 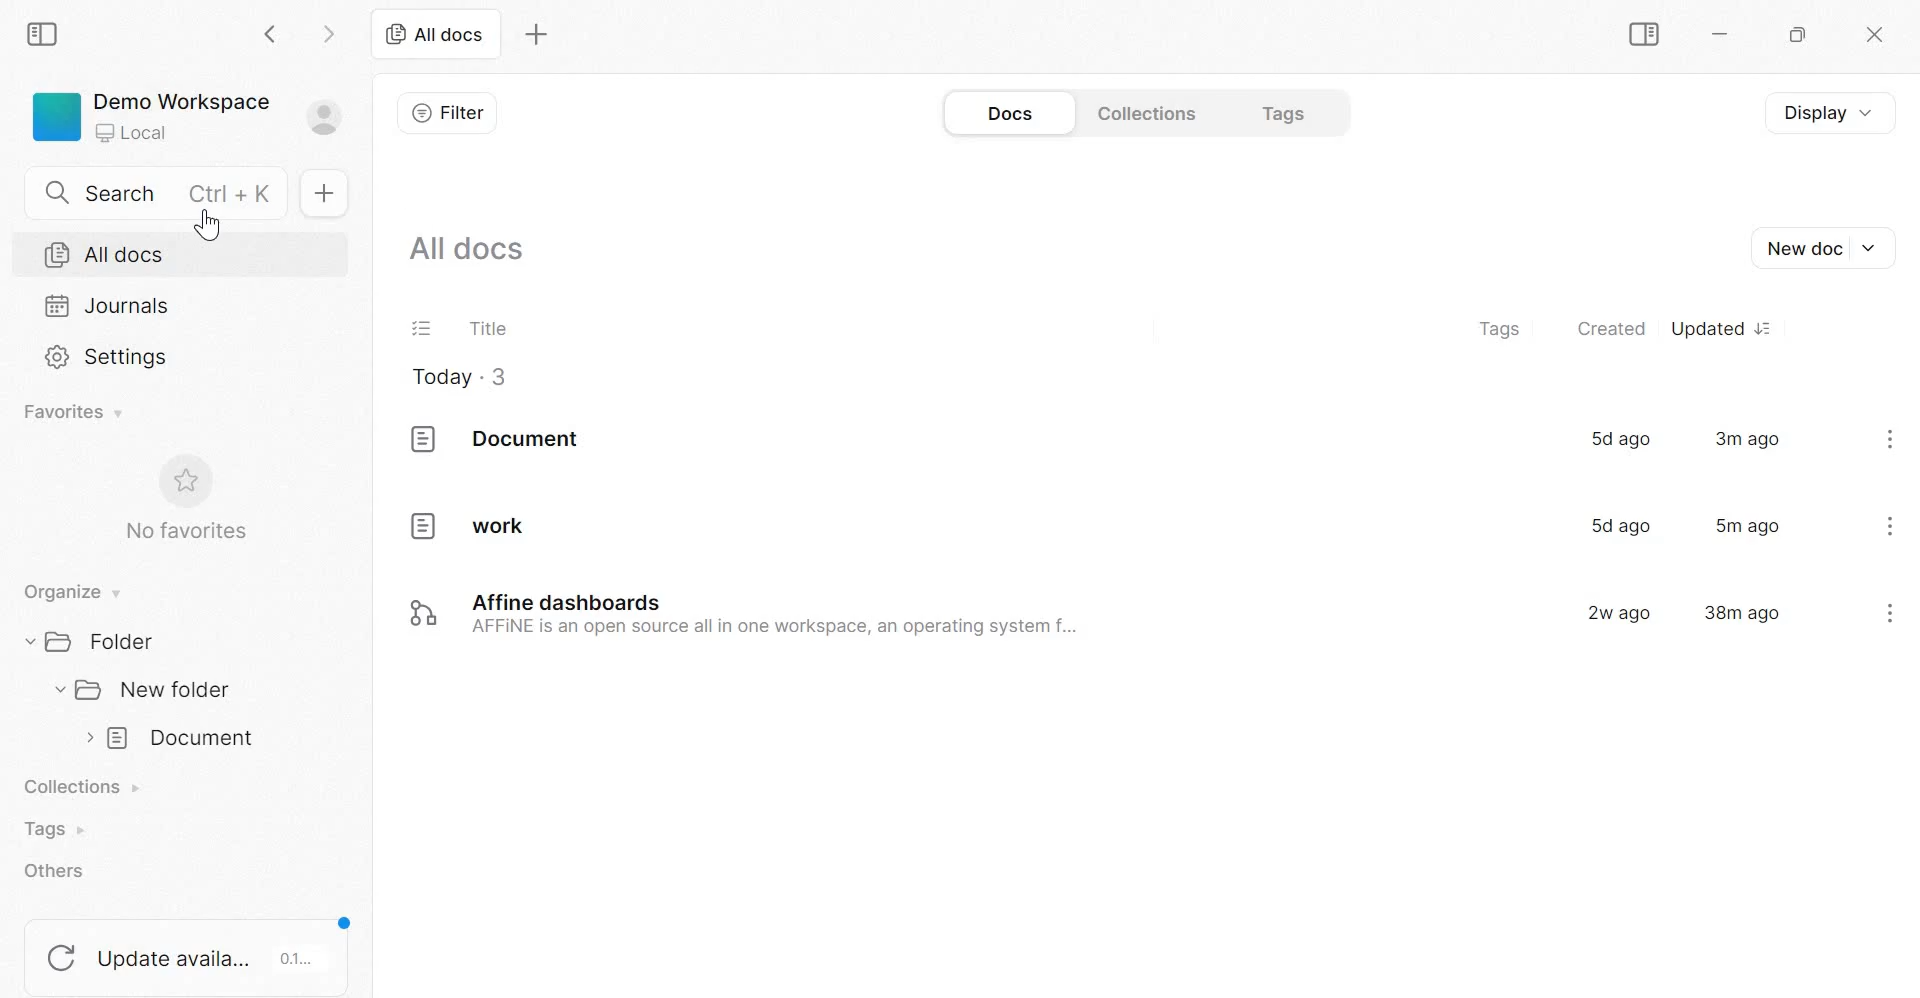 I want to click on new doc, so click(x=322, y=192).